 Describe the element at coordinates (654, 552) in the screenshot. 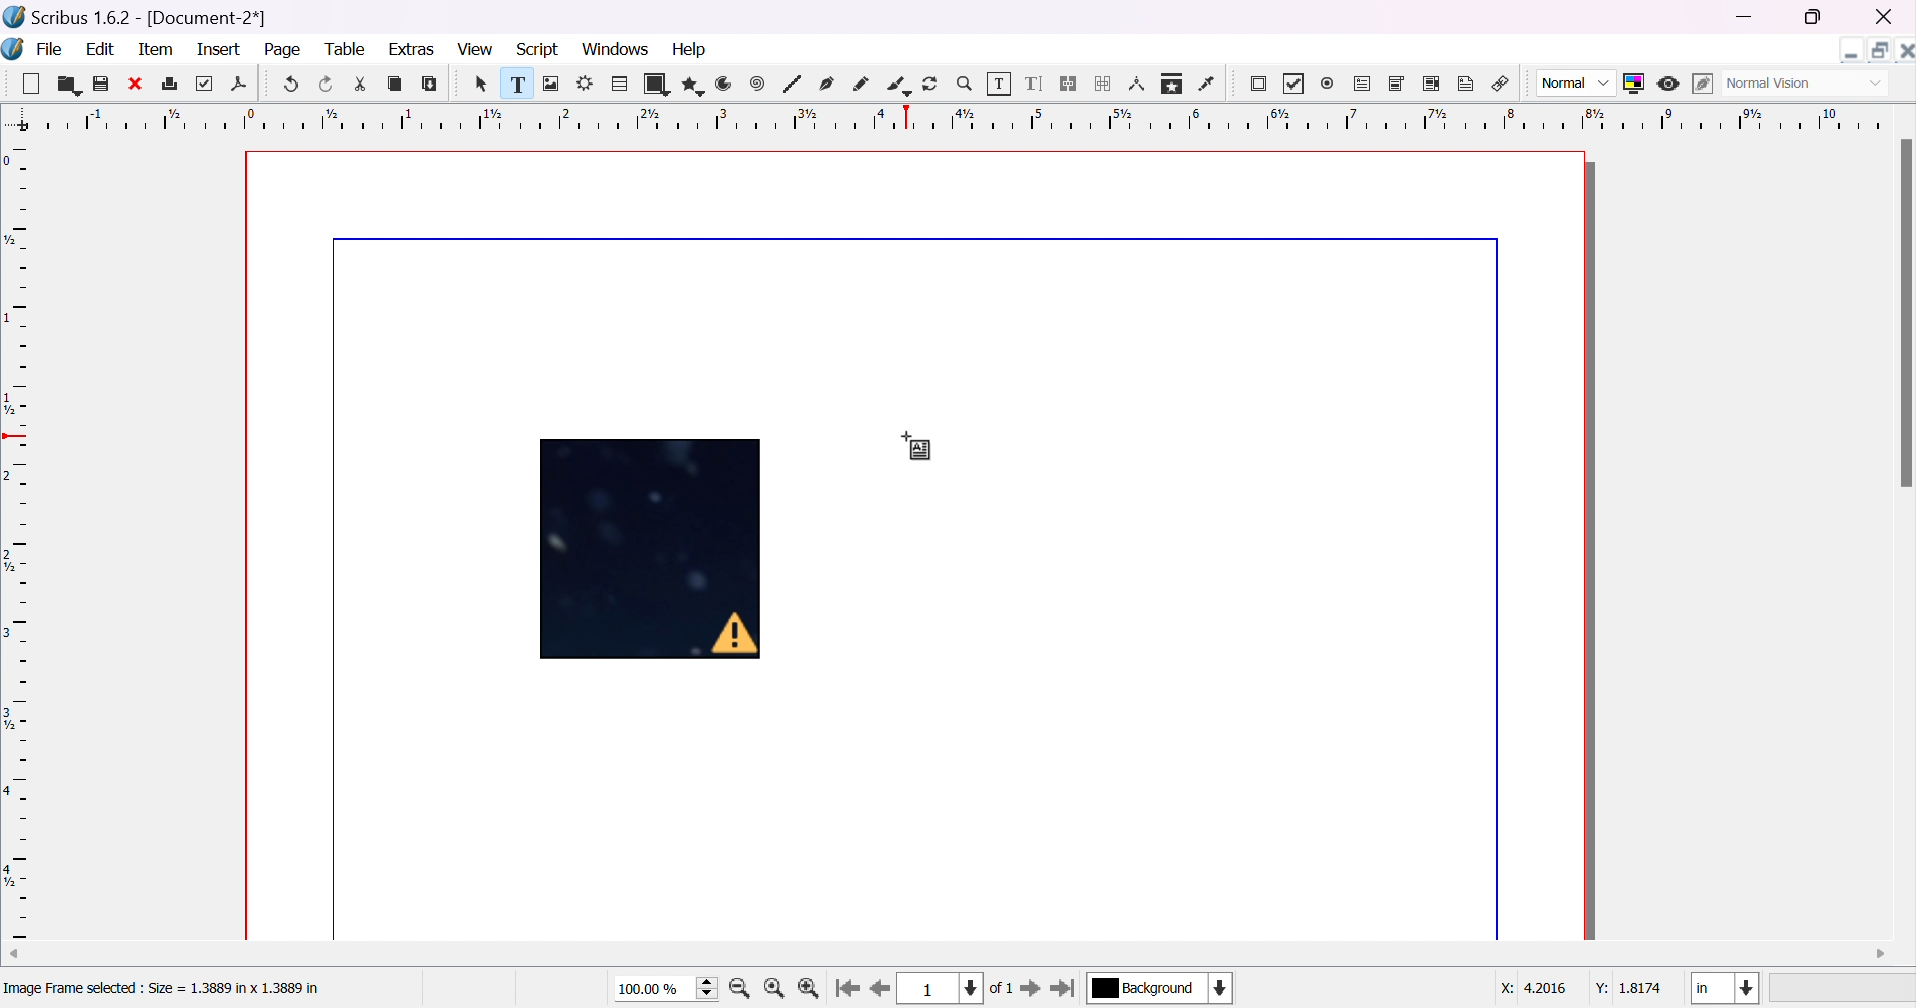

I see `Image` at that location.